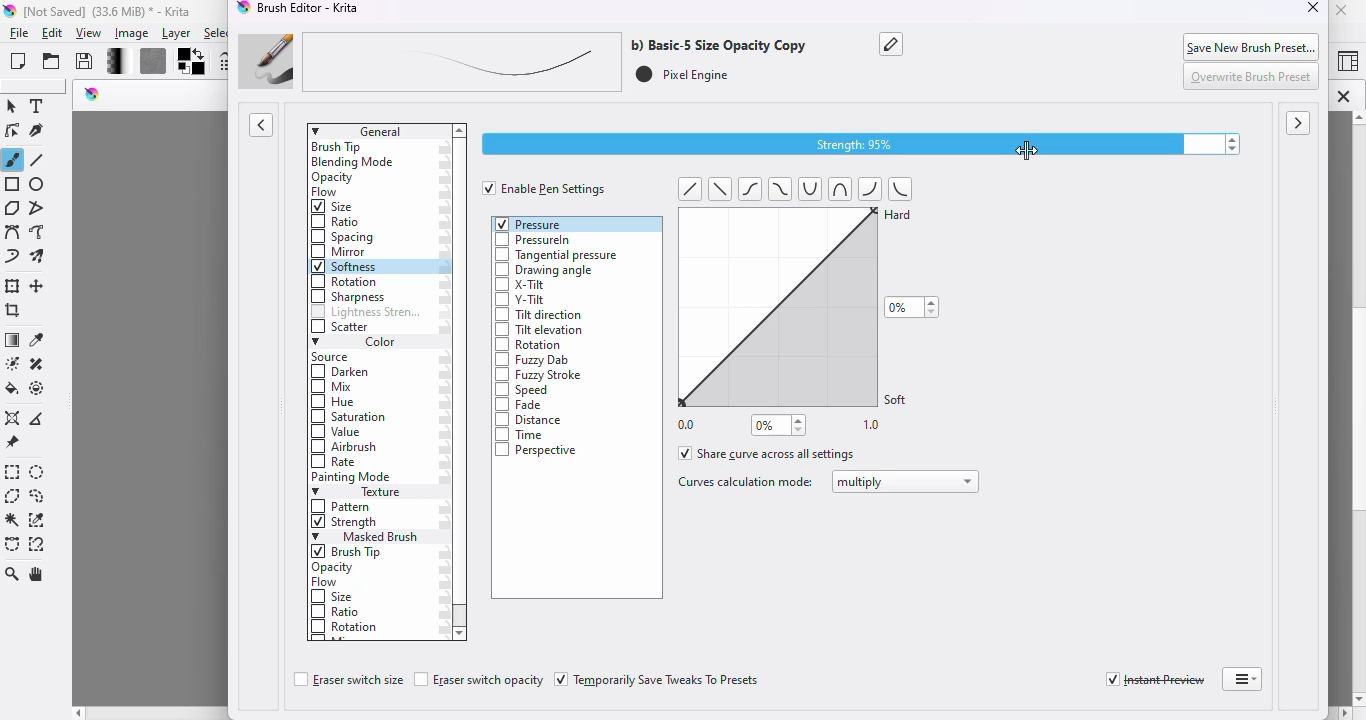  Describe the element at coordinates (346, 628) in the screenshot. I see `rotation` at that location.